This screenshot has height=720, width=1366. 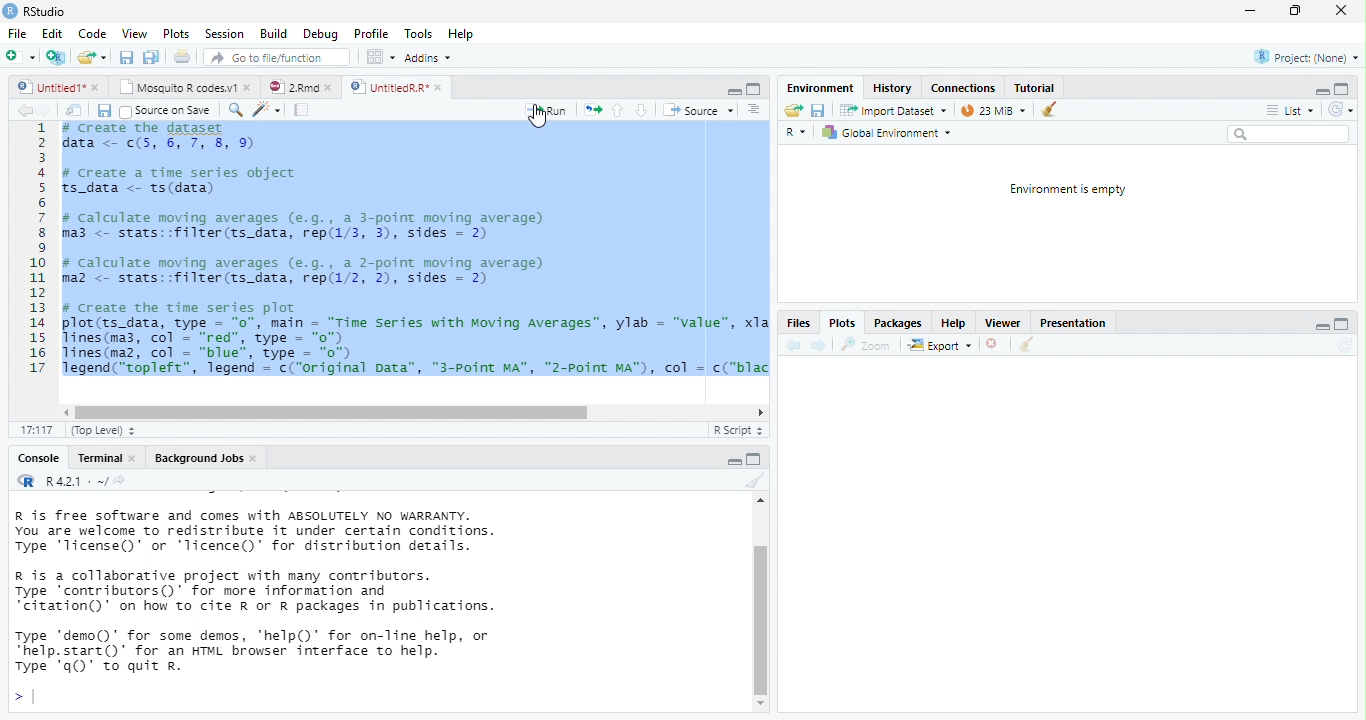 What do you see at coordinates (180, 86) in the screenshot?
I see `Mosquito R codes.v1` at bounding box center [180, 86].